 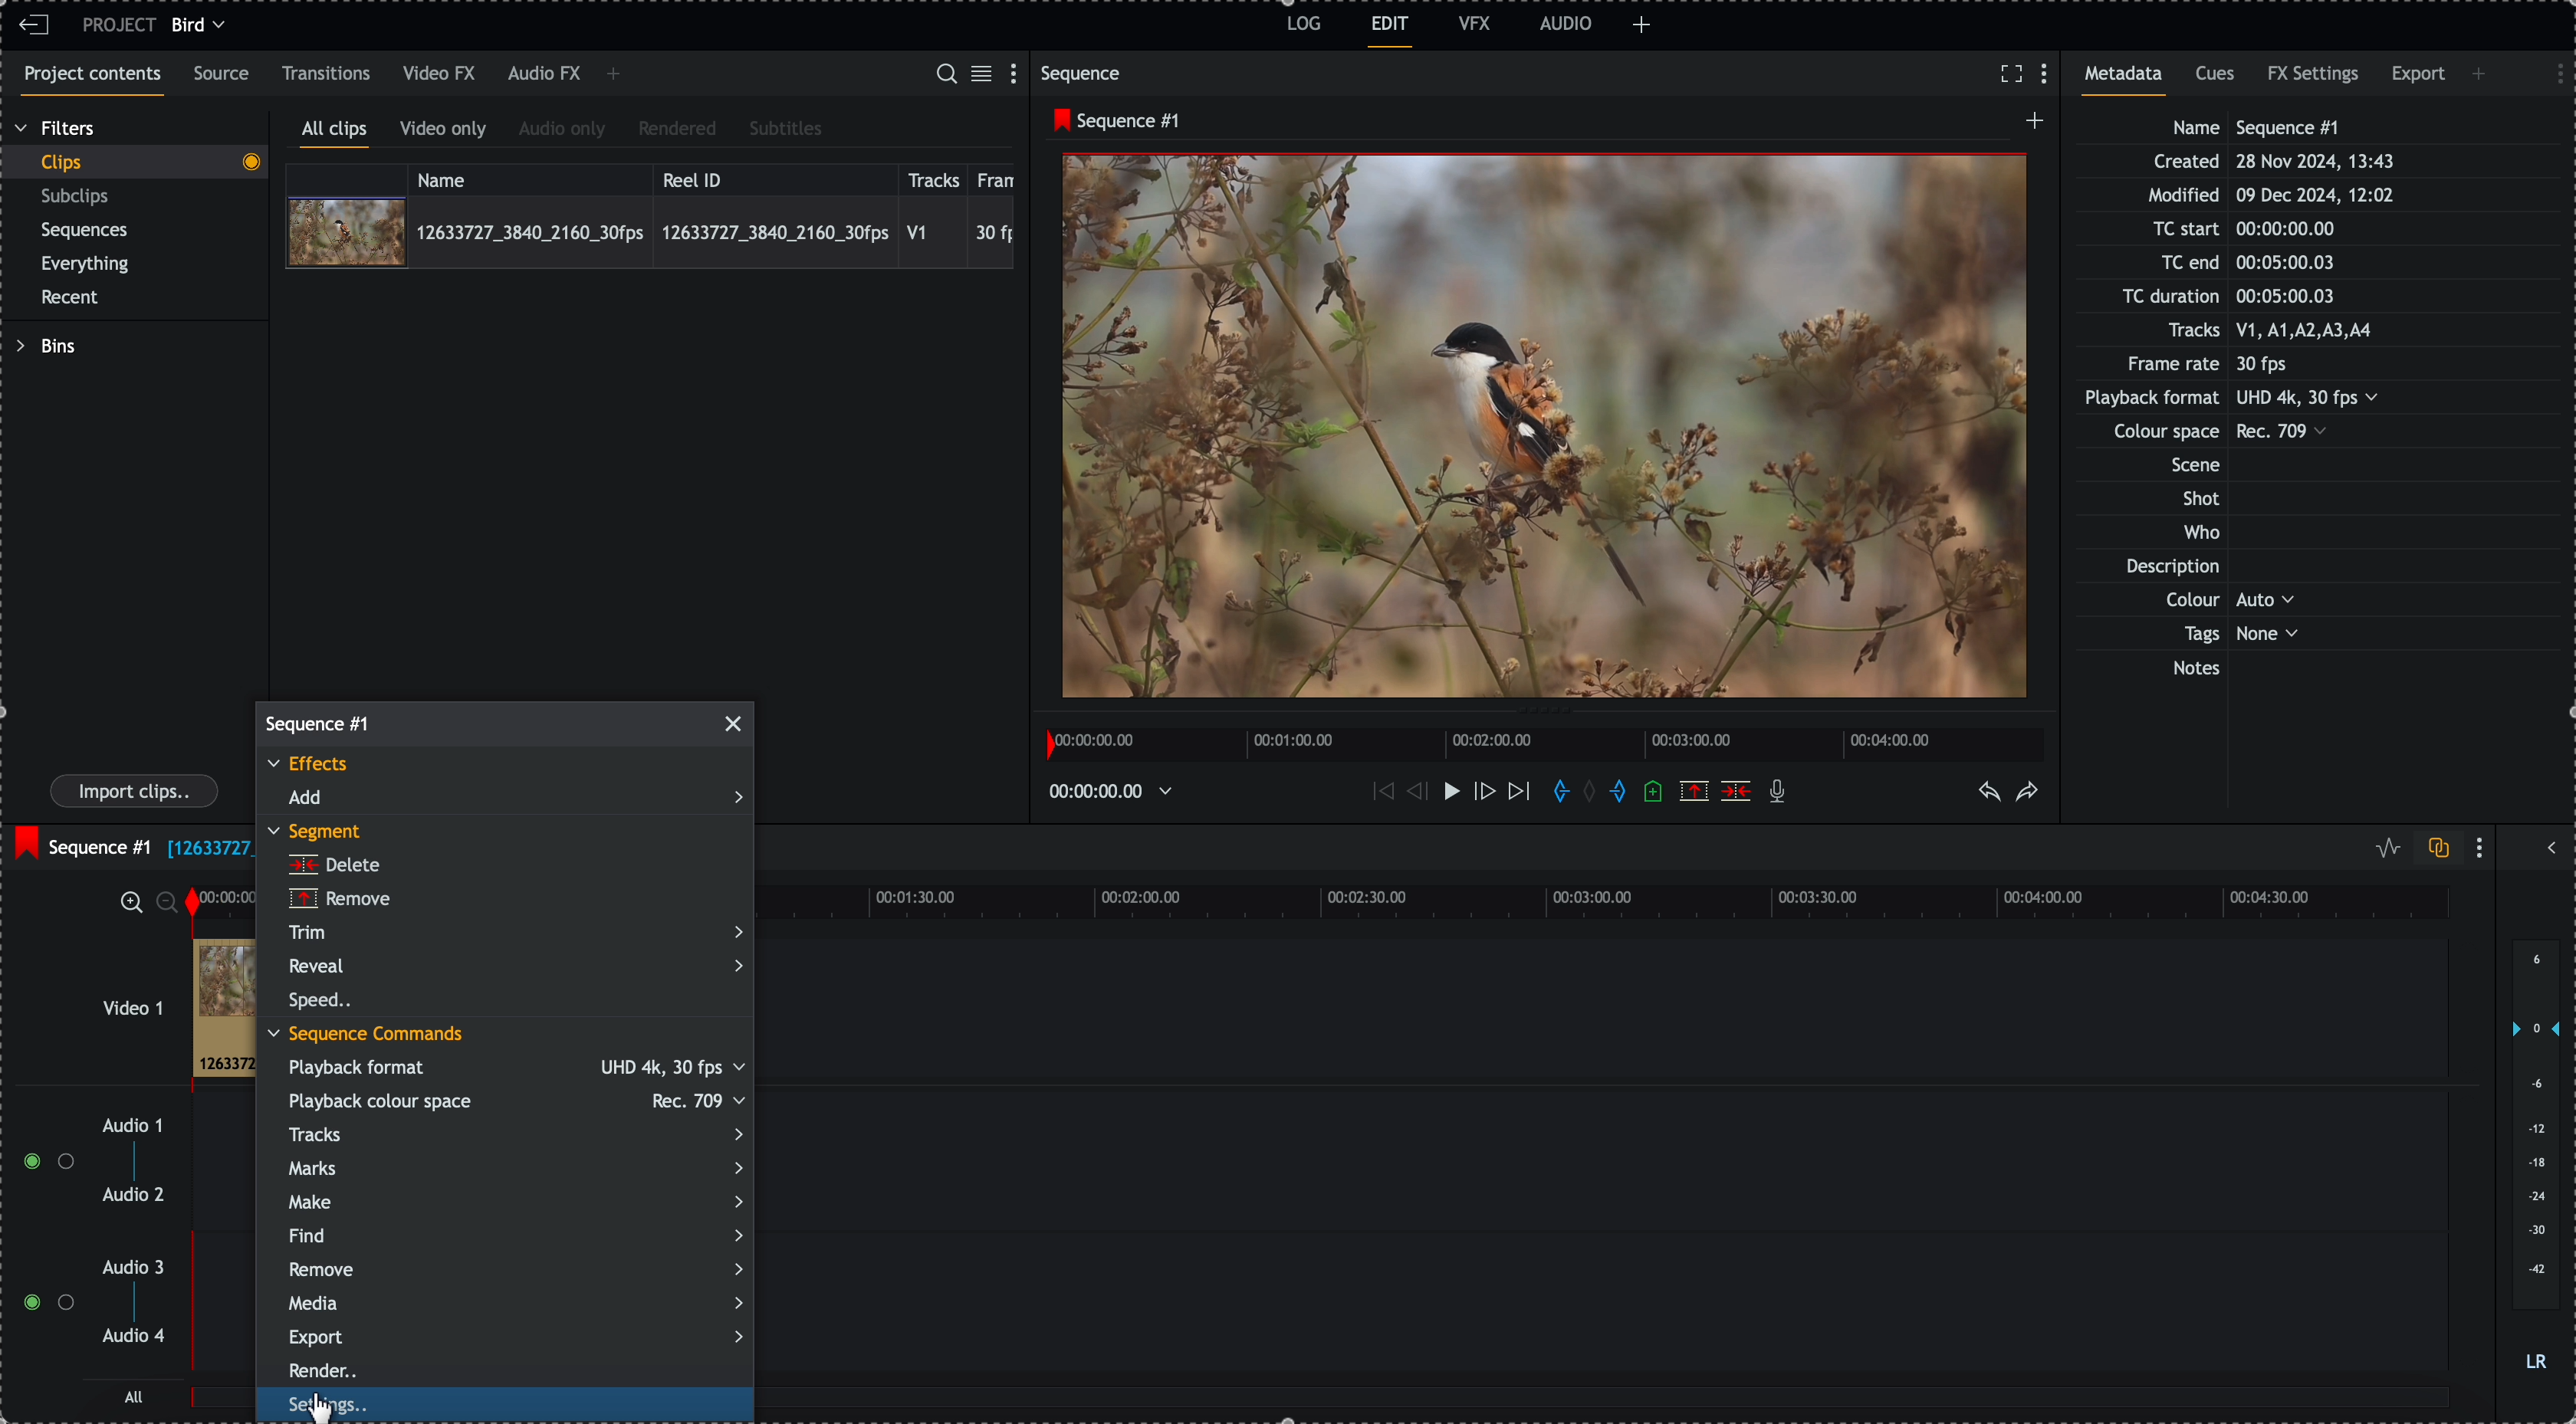 I want to click on find, so click(x=514, y=1234).